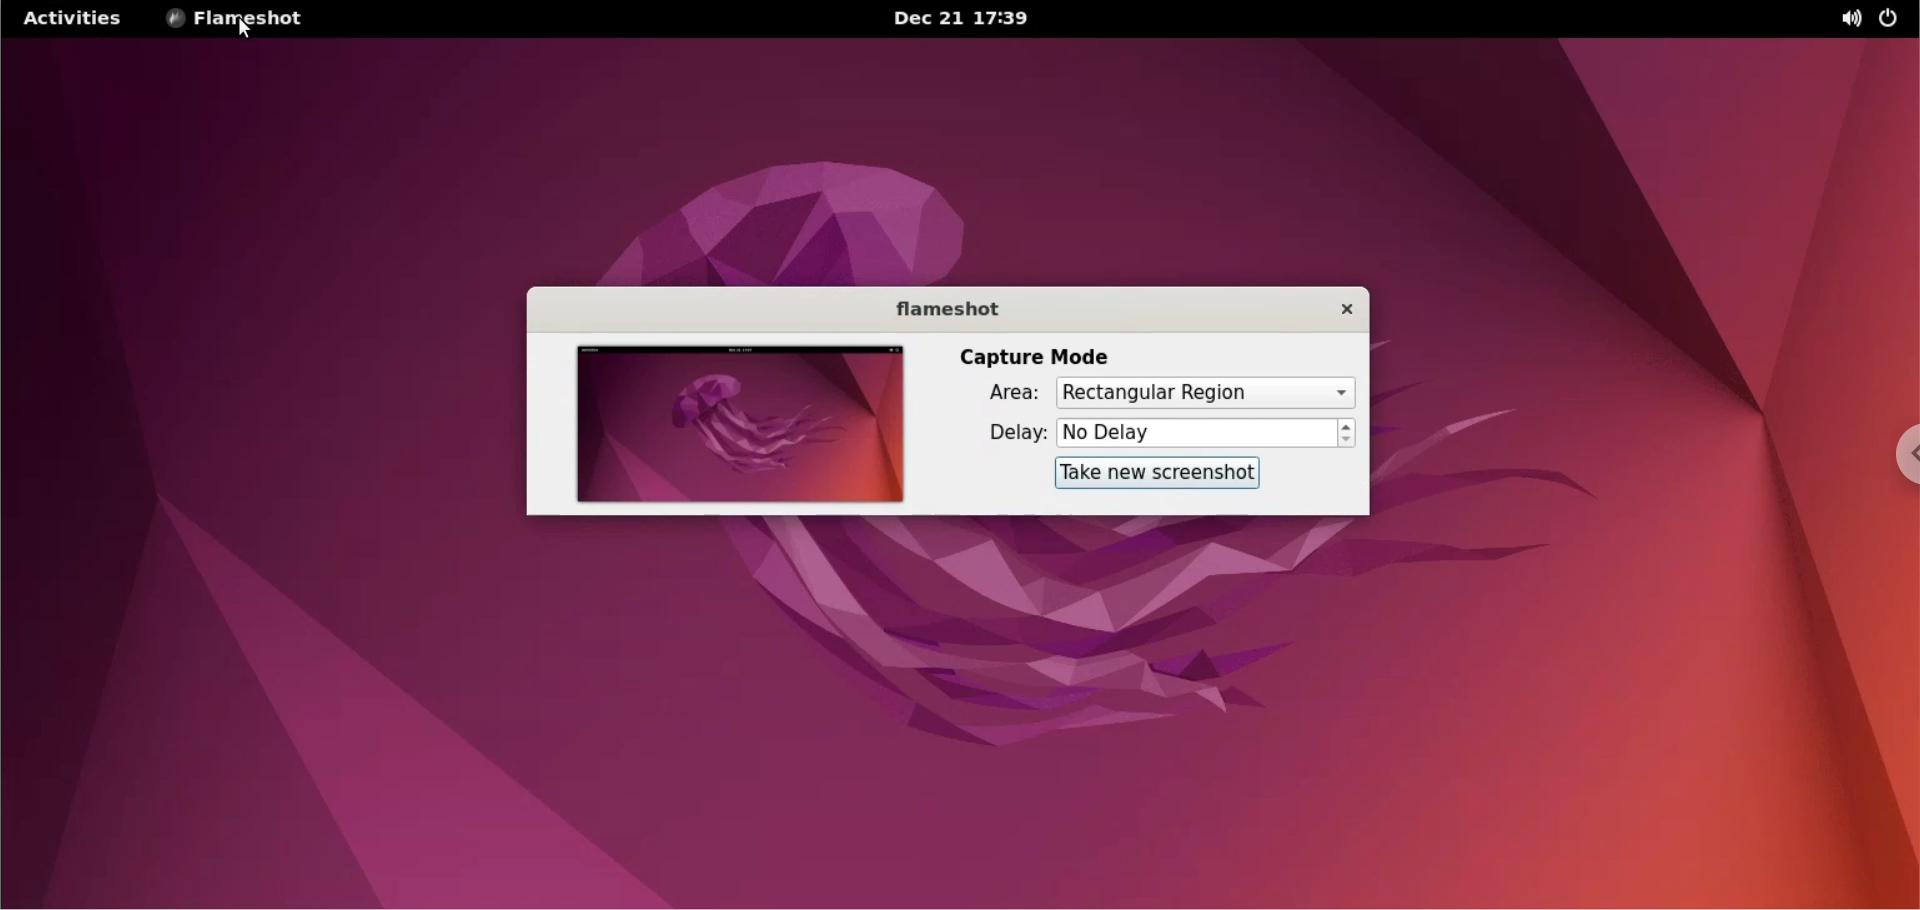  I want to click on increment and decrement delay time, so click(1347, 434).